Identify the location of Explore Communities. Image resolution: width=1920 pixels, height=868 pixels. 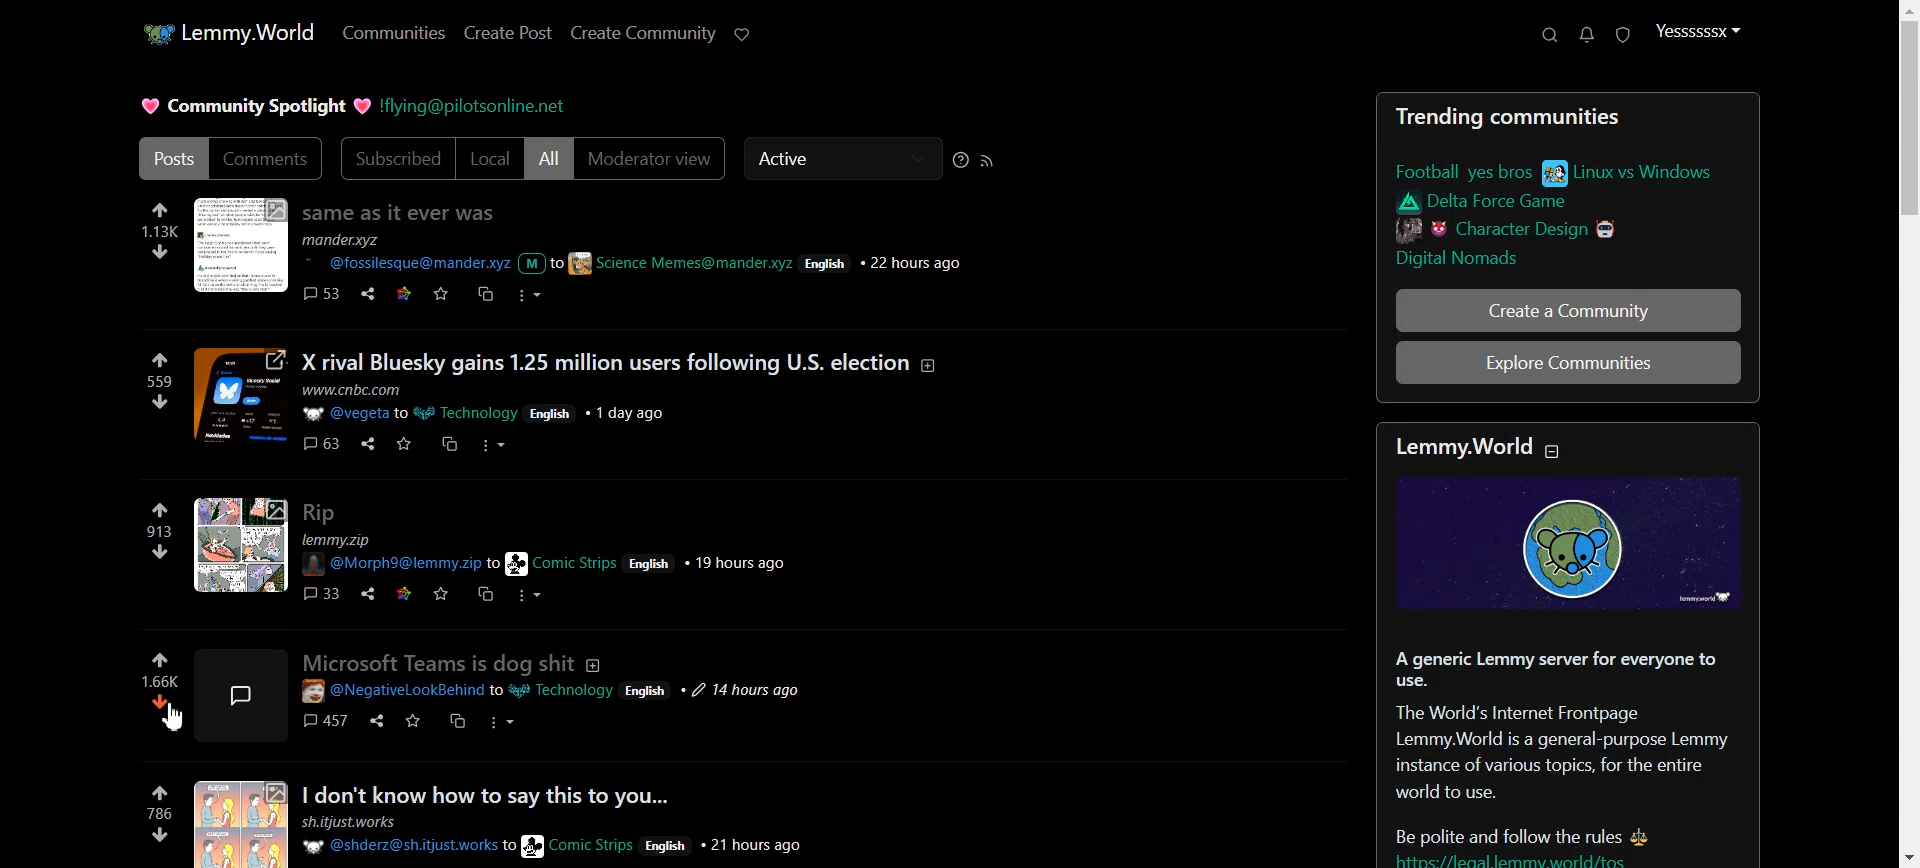
(1566, 364).